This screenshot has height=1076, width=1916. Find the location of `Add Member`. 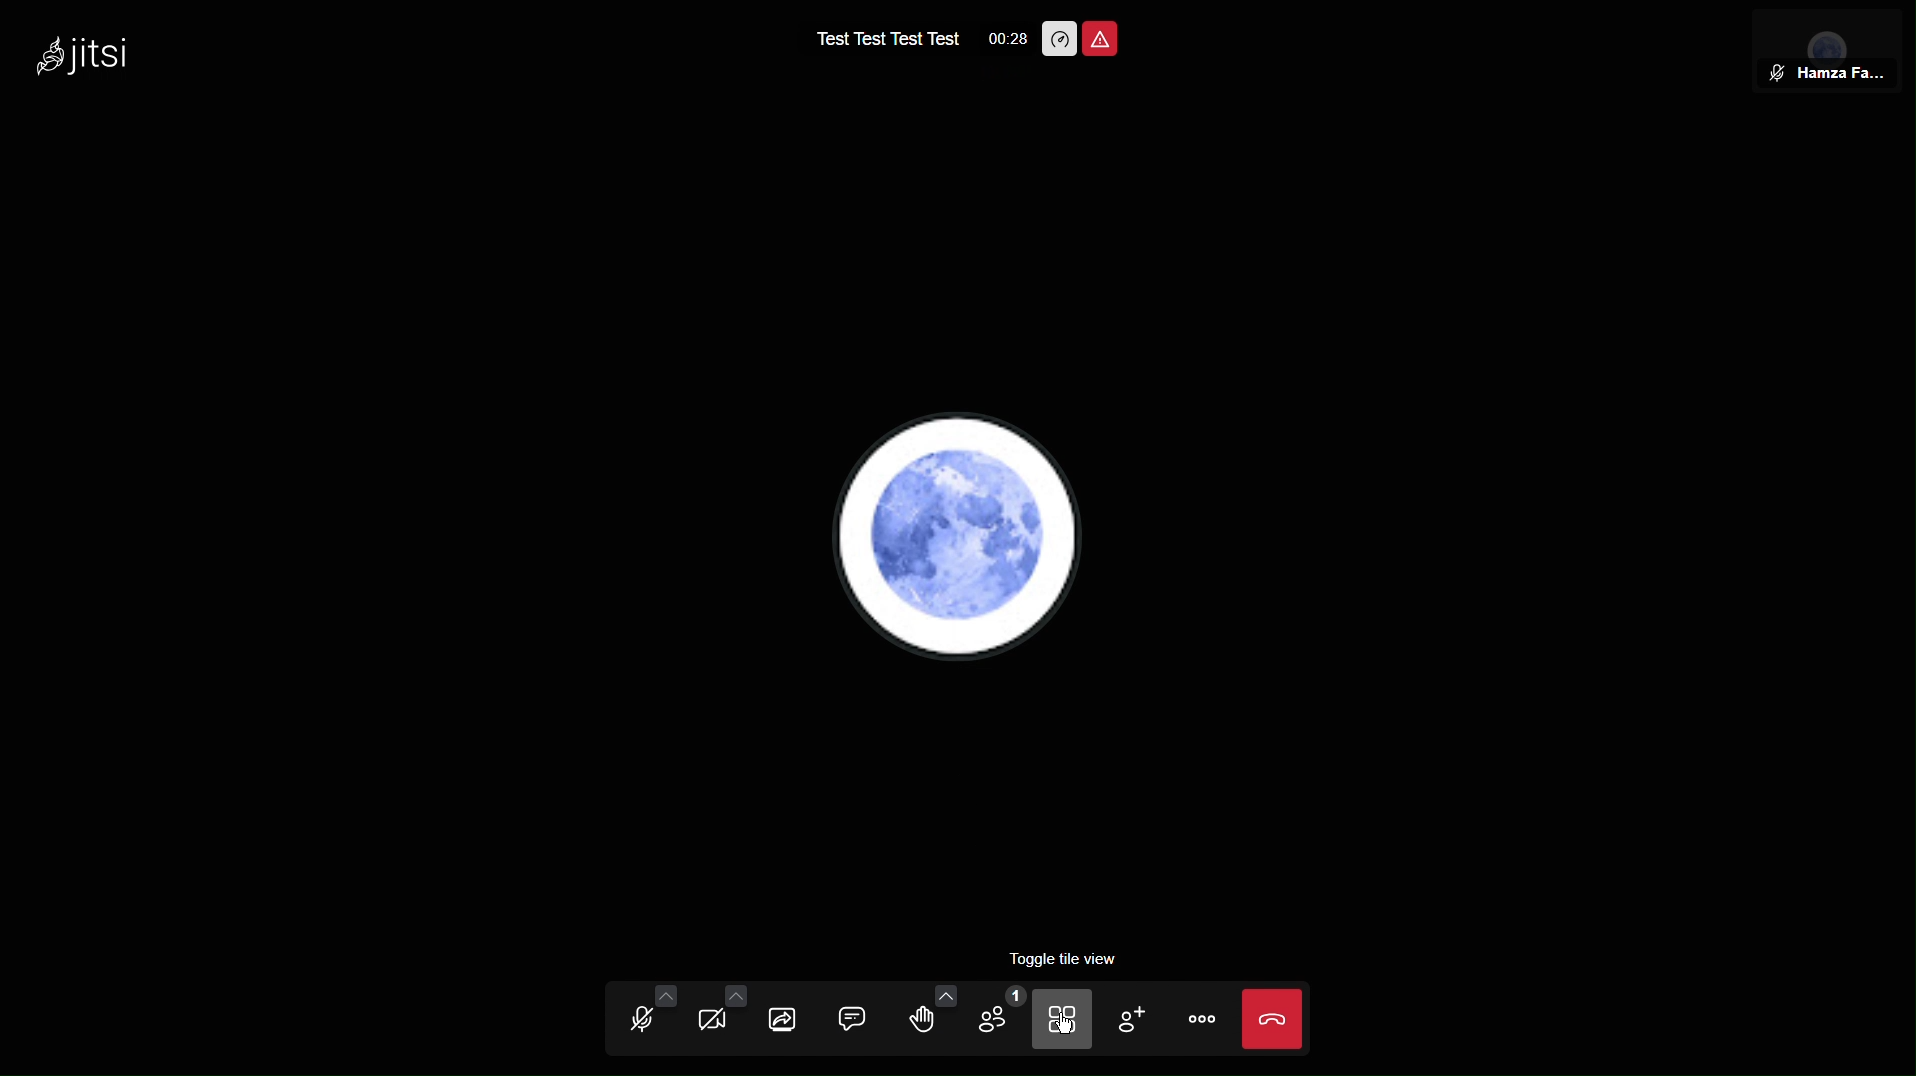

Add Member is located at coordinates (1136, 1017).